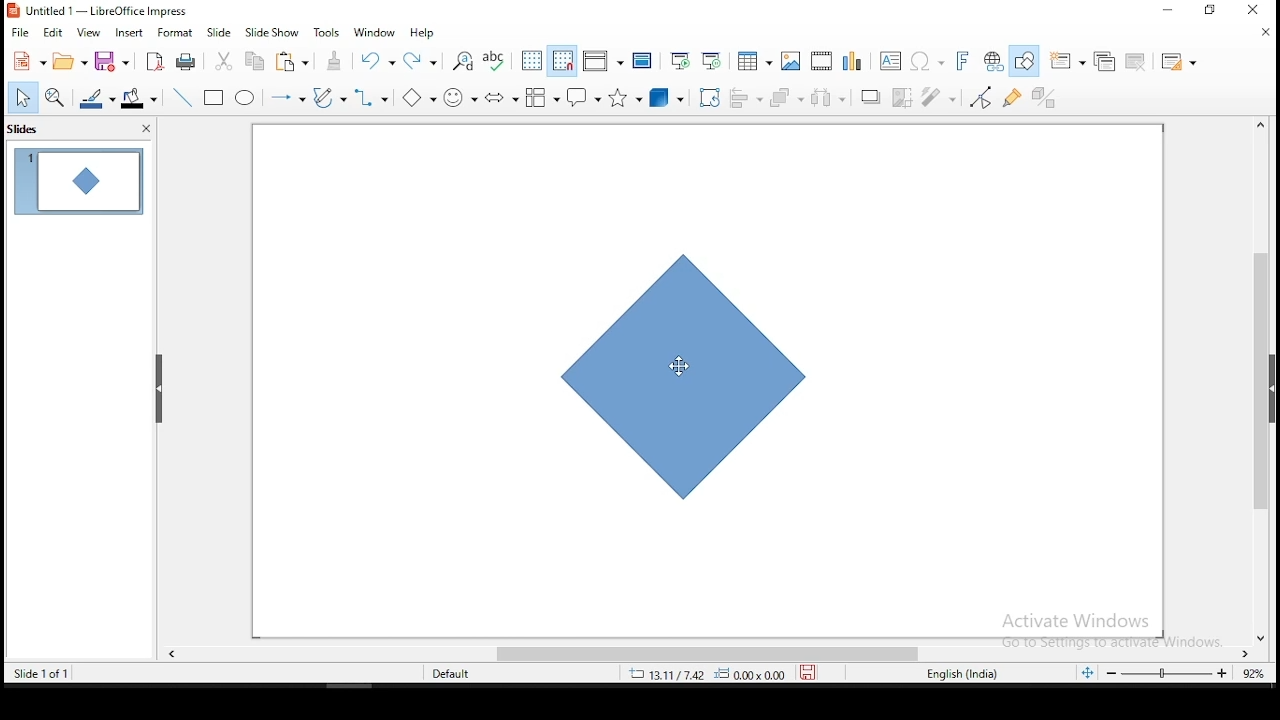 The height and width of the screenshot is (720, 1280). What do you see at coordinates (95, 99) in the screenshot?
I see `line color` at bounding box center [95, 99].